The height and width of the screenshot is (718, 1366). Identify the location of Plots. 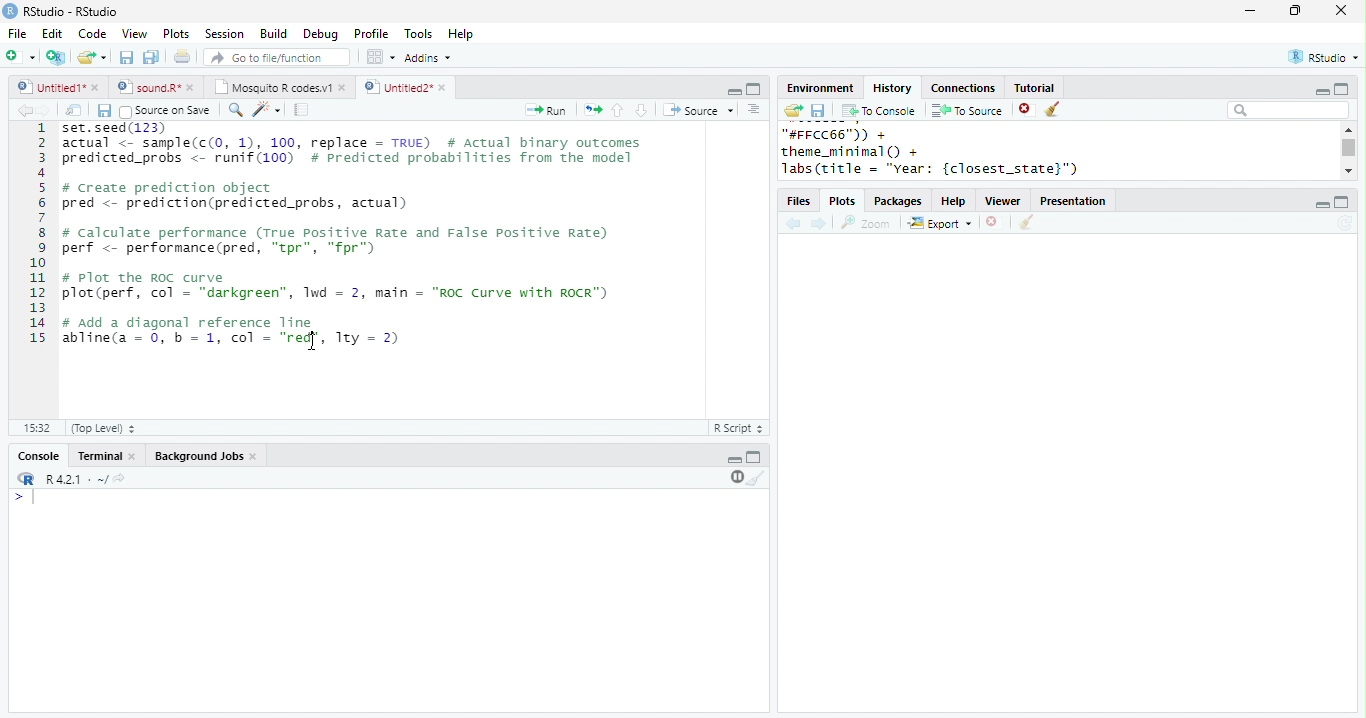
(844, 202).